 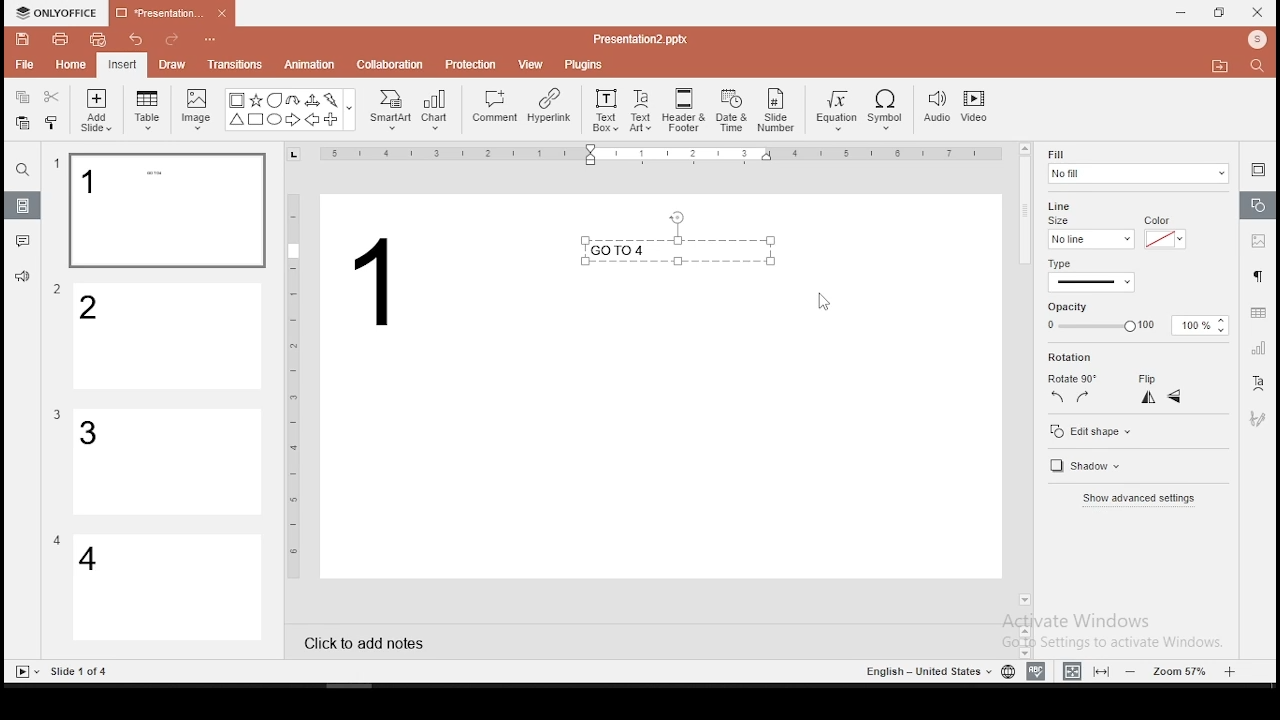 What do you see at coordinates (274, 100) in the screenshot?
I see `Bubble` at bounding box center [274, 100].